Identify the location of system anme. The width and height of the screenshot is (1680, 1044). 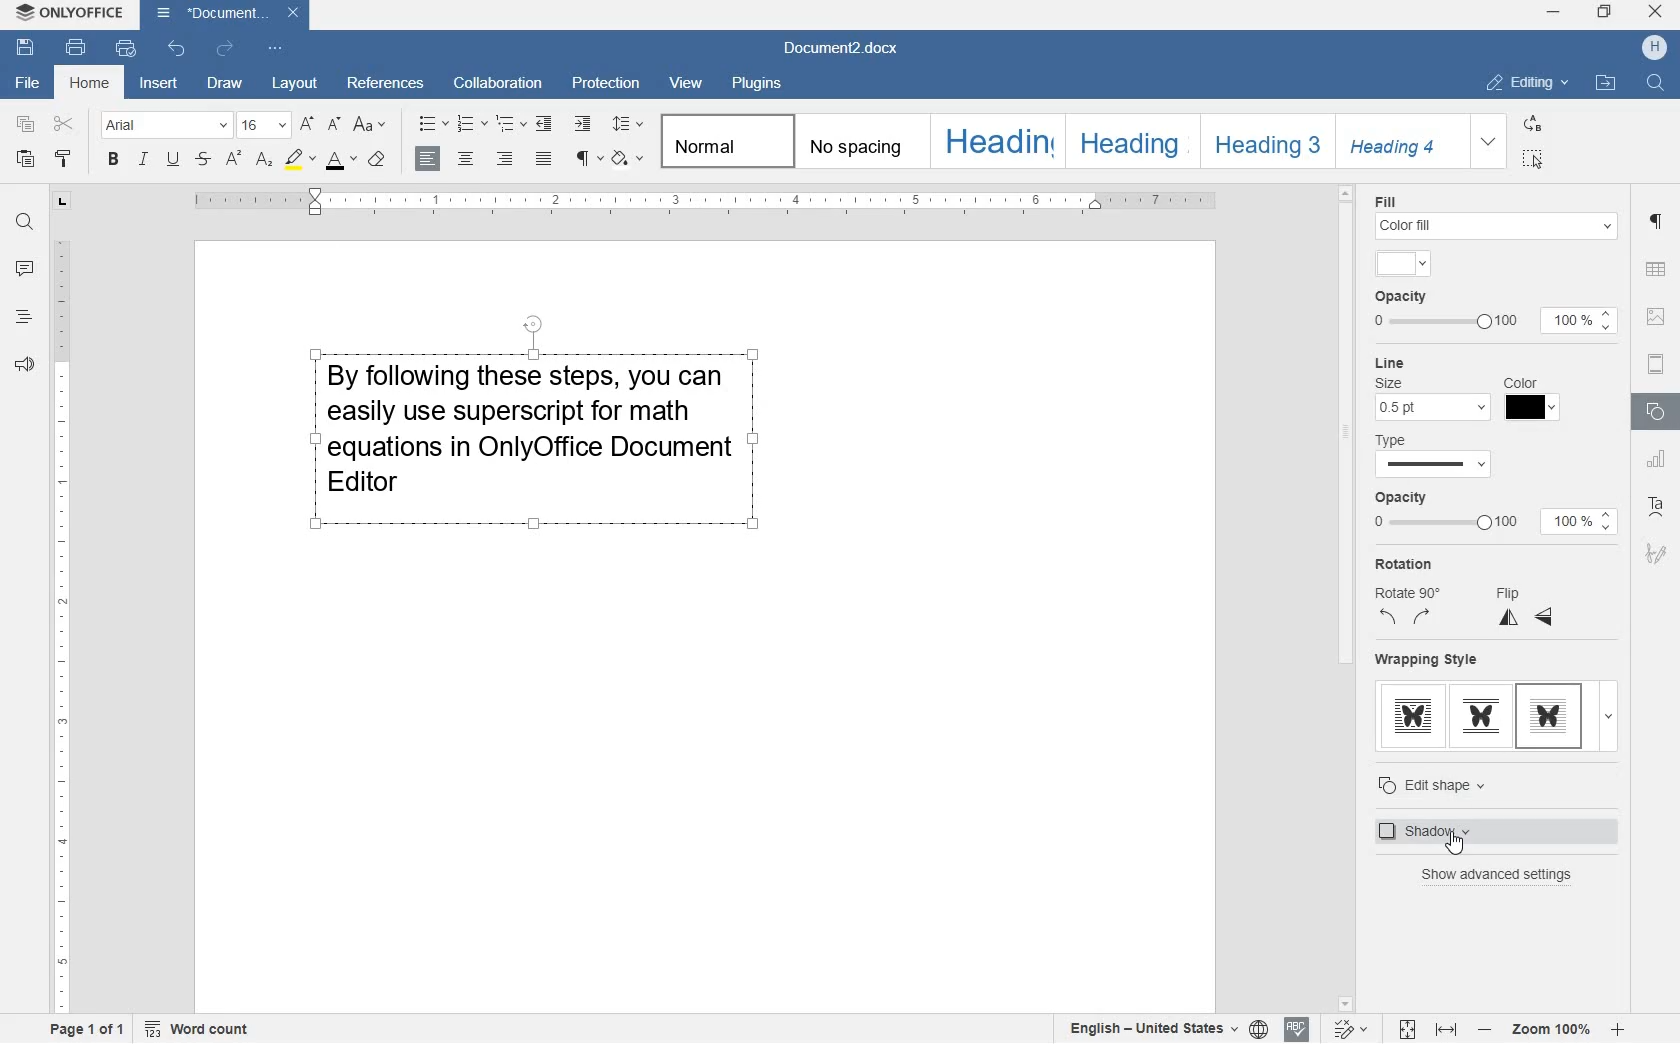
(70, 13).